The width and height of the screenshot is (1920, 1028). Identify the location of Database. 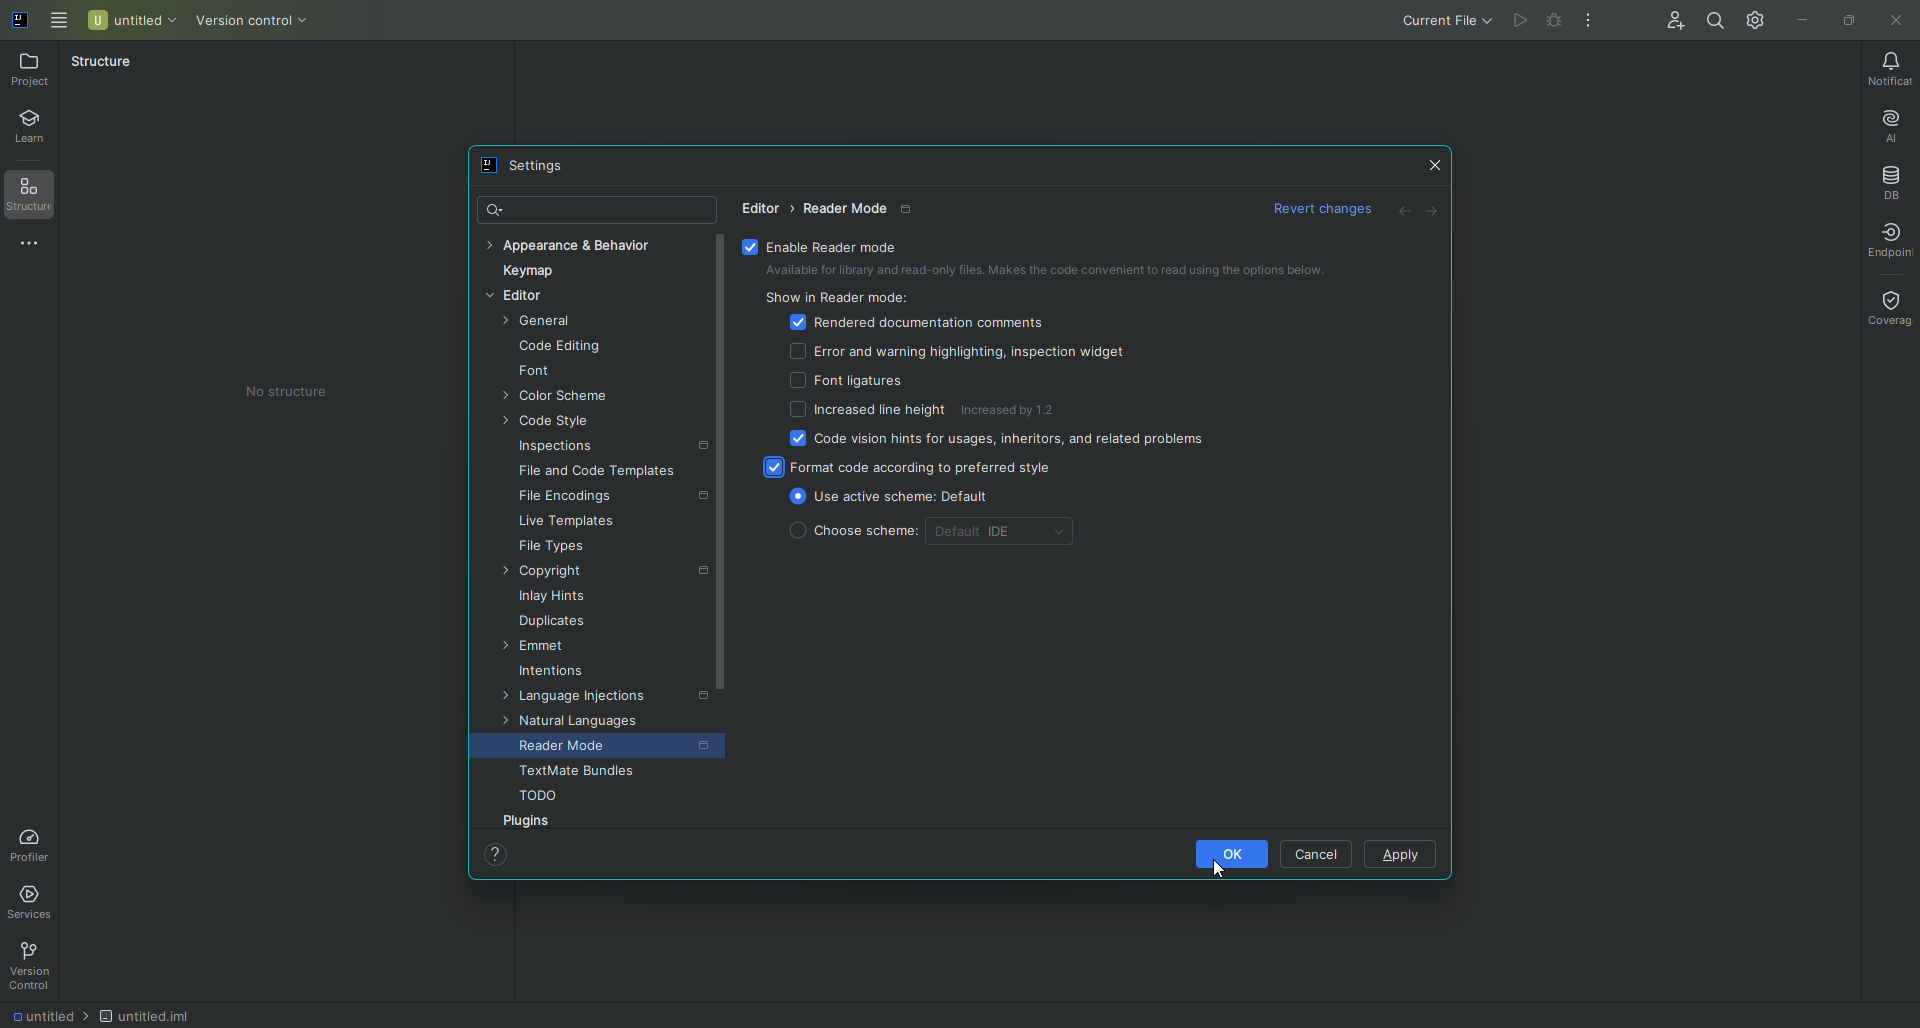
(1887, 183).